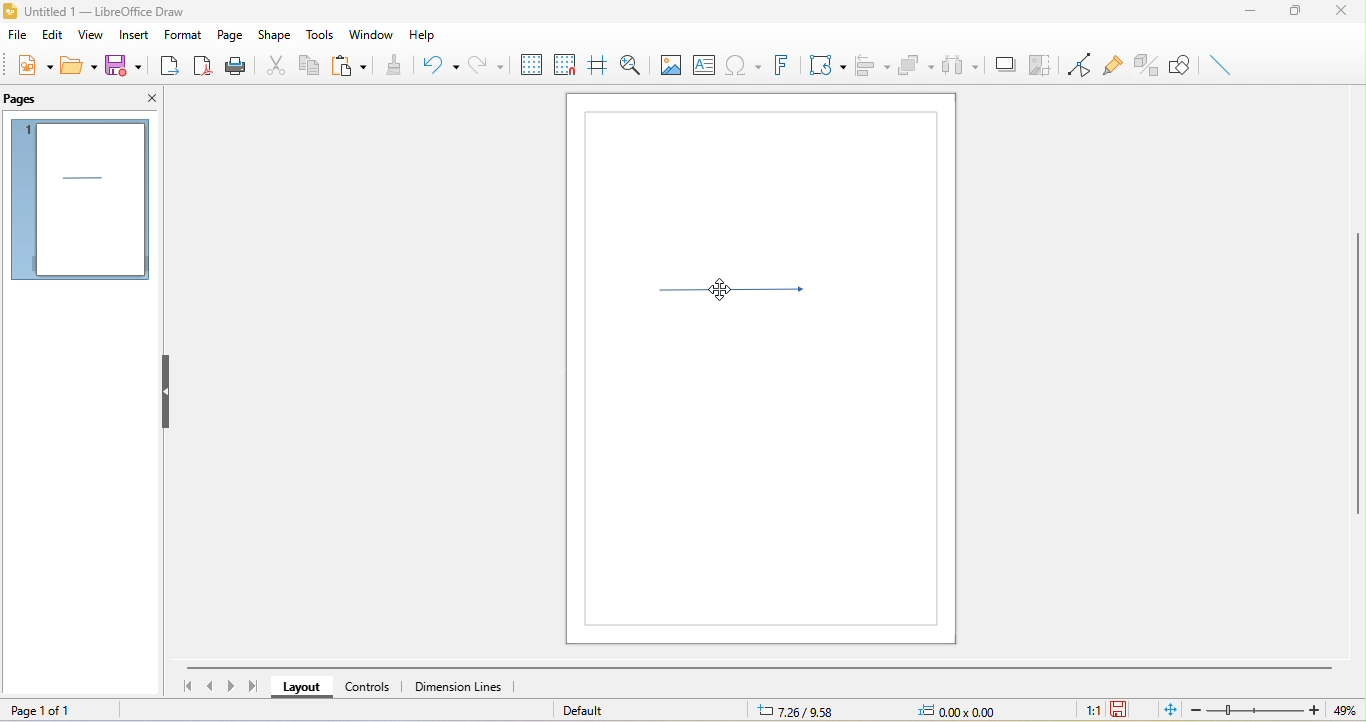 Image resolution: width=1366 pixels, height=722 pixels. I want to click on gluepoint function, so click(1111, 62).